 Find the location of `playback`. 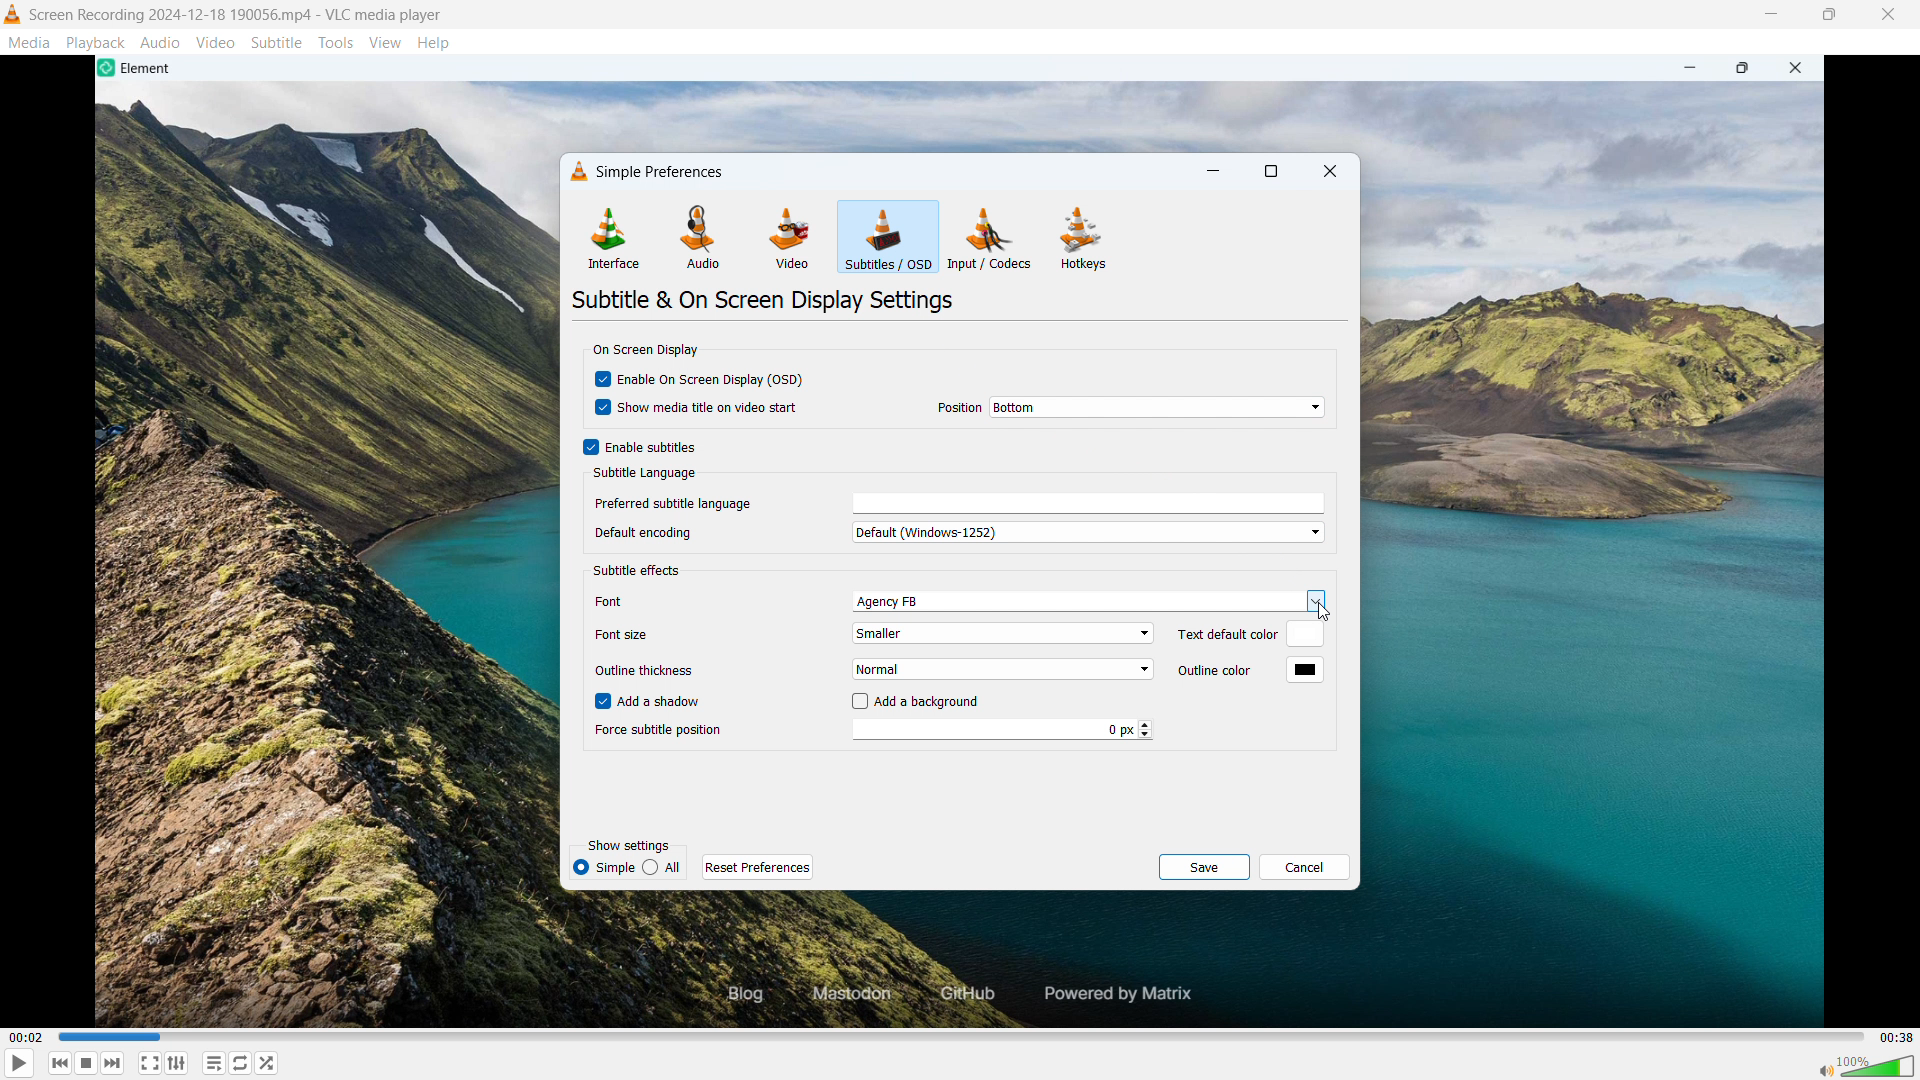

playback is located at coordinates (96, 42).